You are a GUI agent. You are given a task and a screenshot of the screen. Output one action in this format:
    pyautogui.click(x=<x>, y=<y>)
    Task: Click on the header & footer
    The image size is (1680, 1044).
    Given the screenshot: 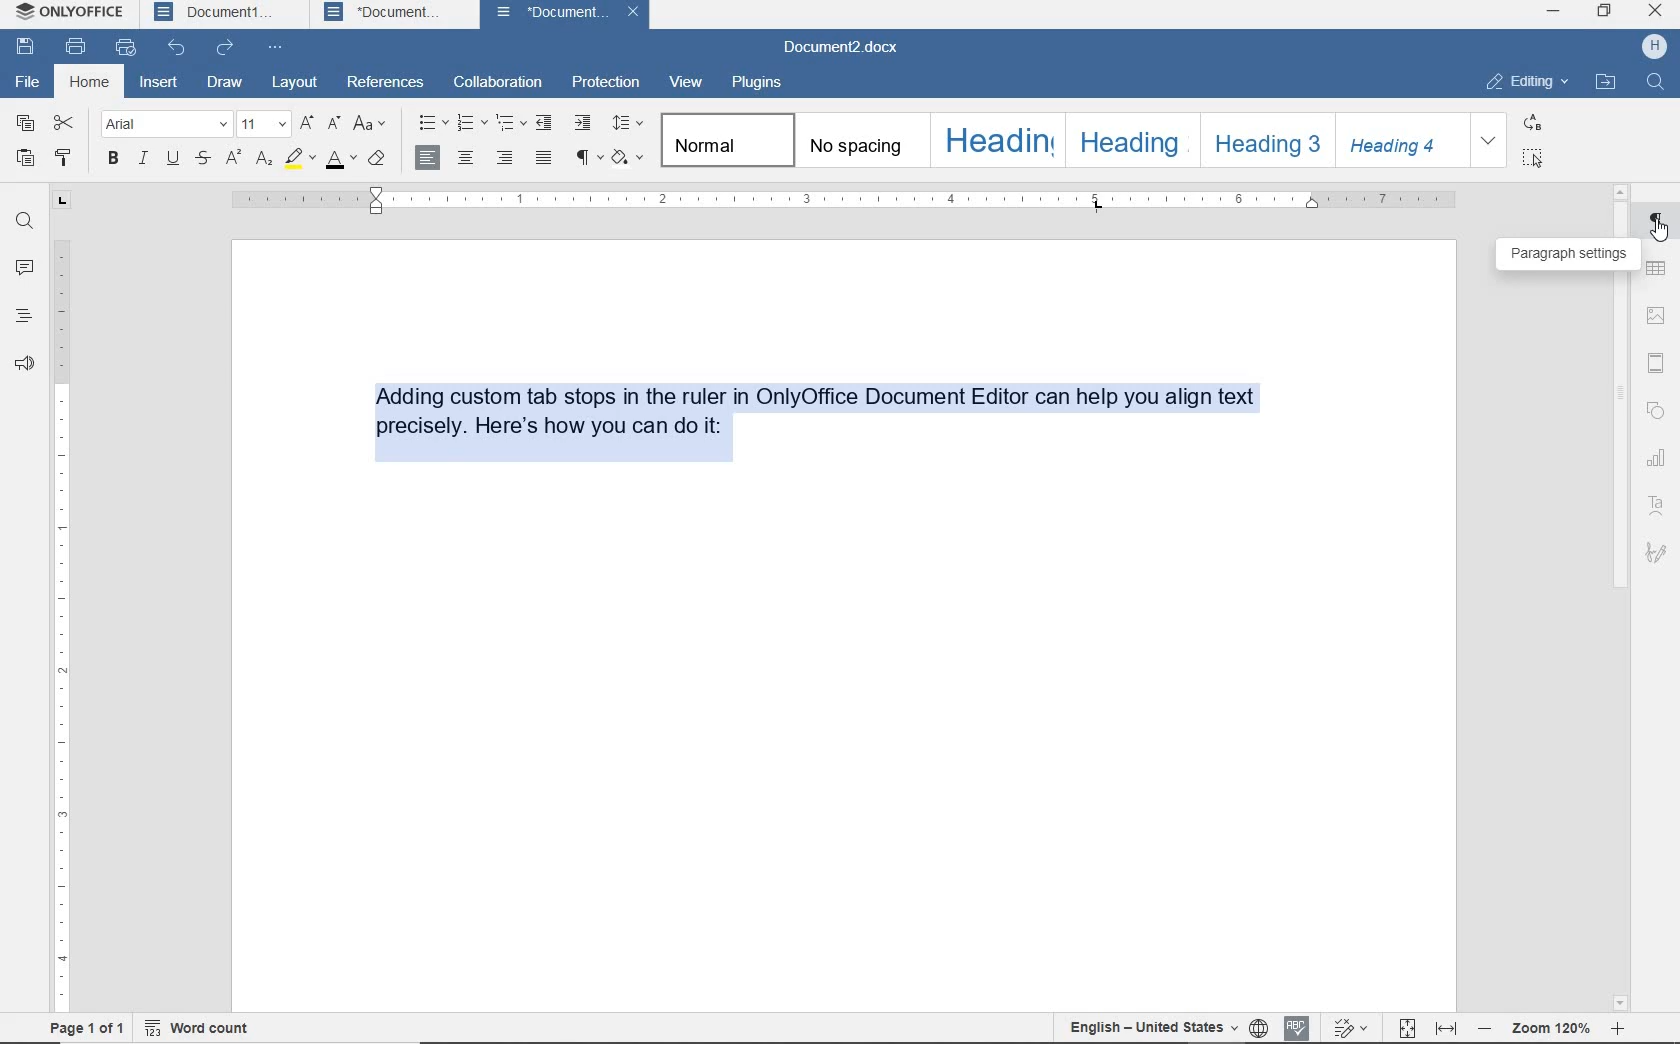 What is the action you would take?
    pyautogui.click(x=1656, y=363)
    